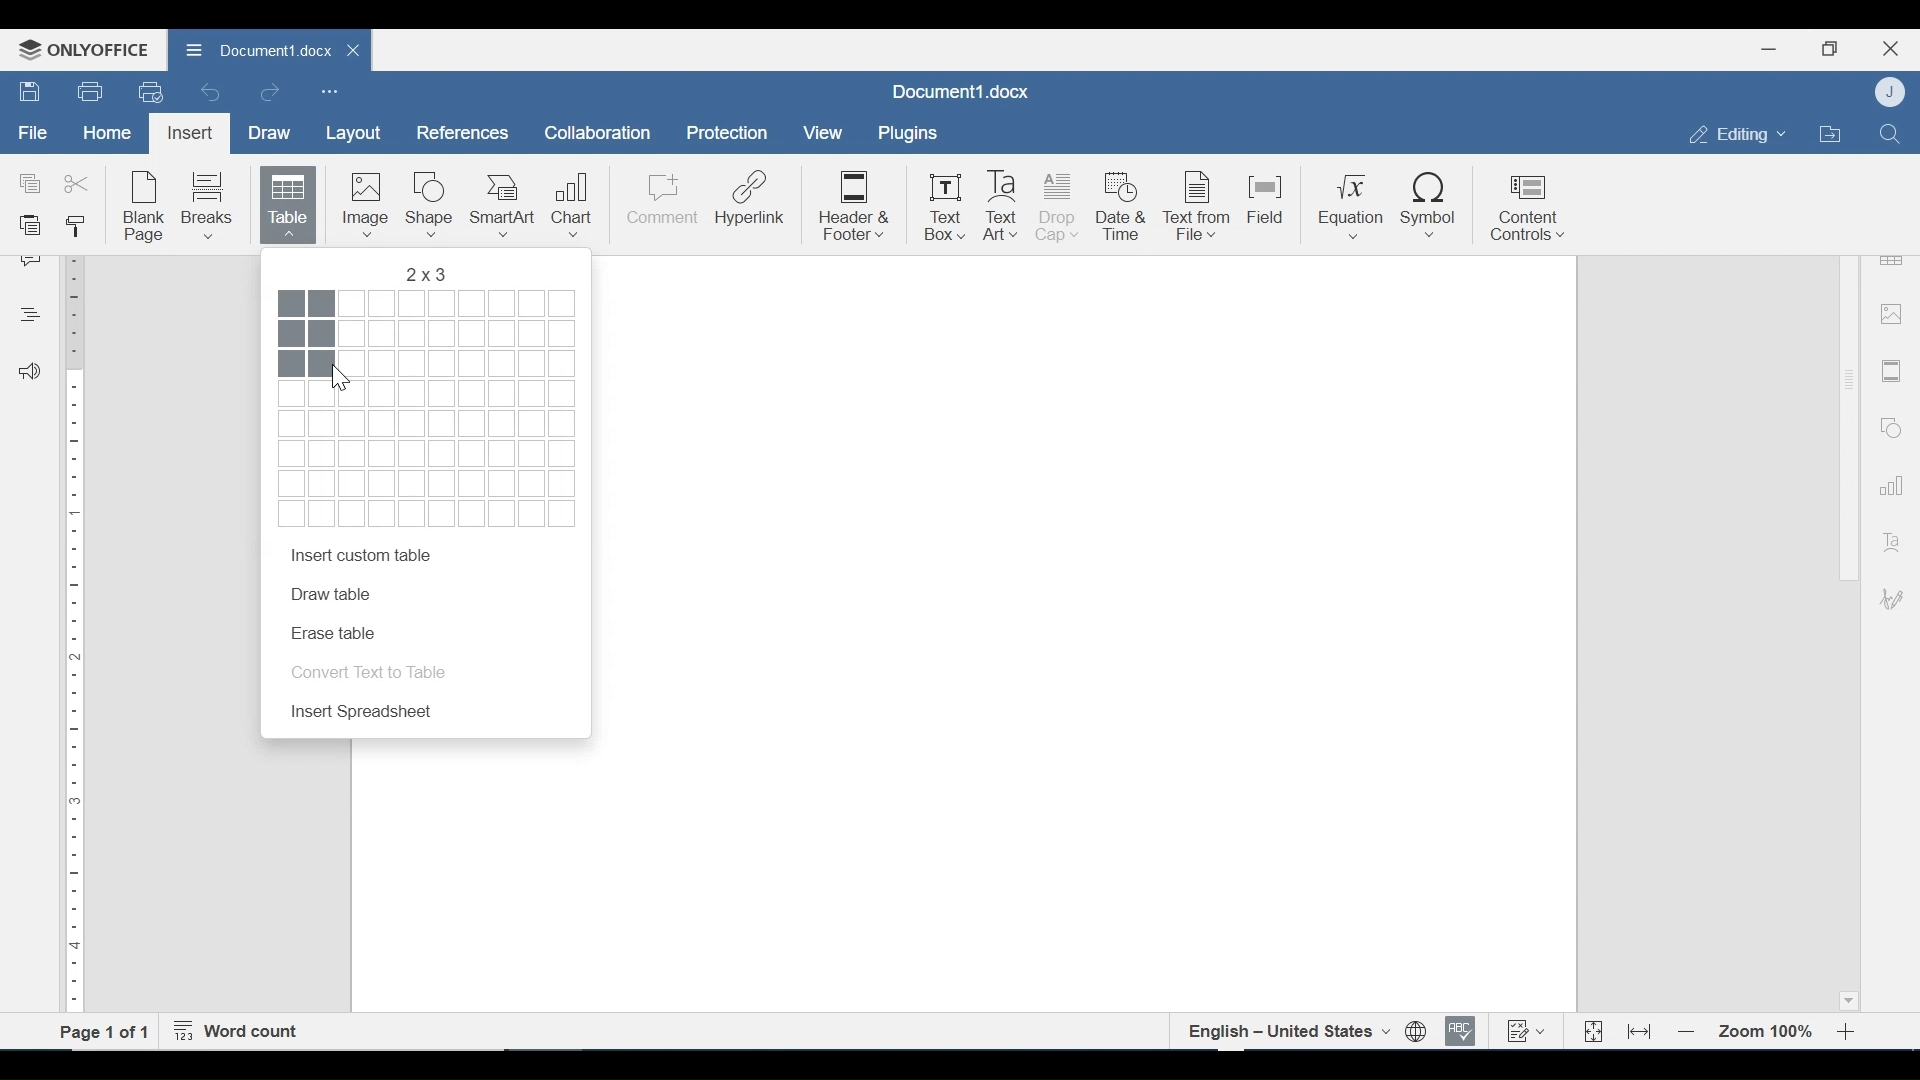 Image resolution: width=1920 pixels, height=1080 pixels. I want to click on Draw Table, so click(332, 594).